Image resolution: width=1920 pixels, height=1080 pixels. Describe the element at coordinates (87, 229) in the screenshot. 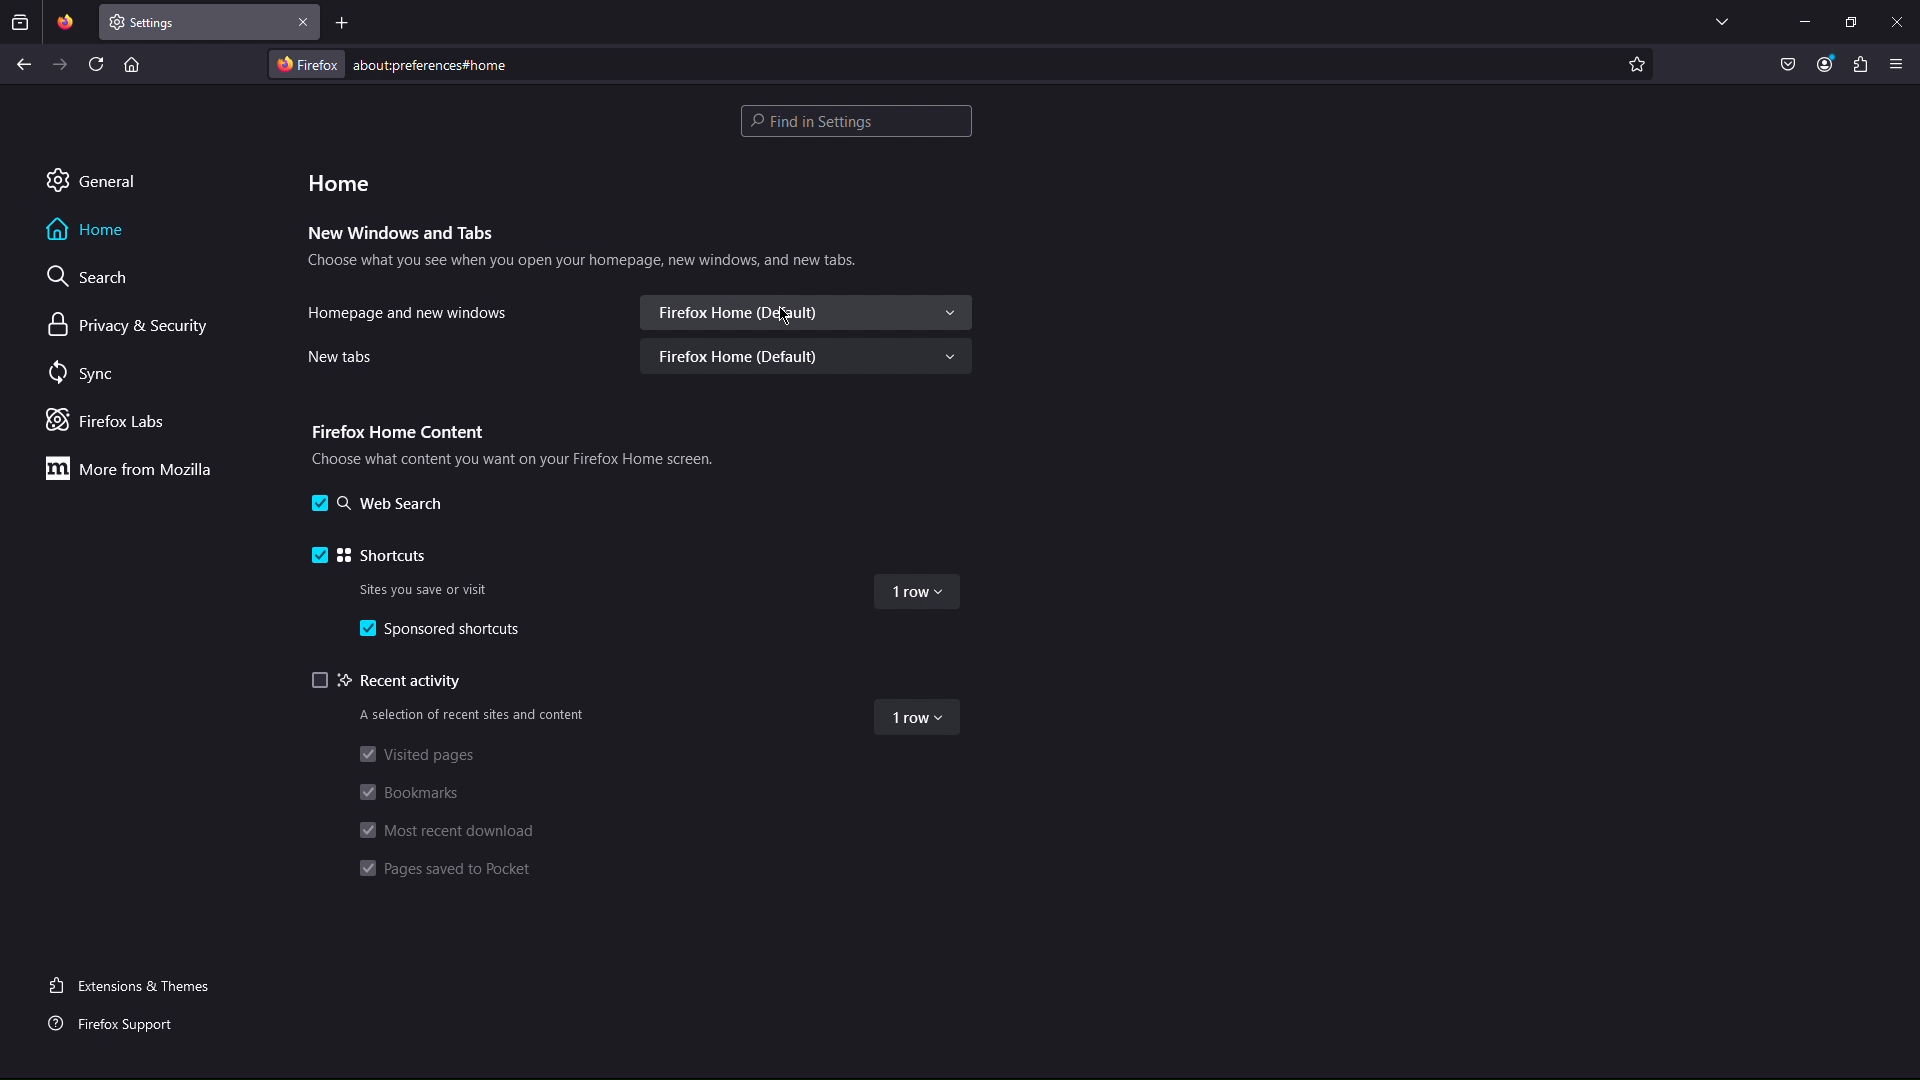

I see `Home` at that location.